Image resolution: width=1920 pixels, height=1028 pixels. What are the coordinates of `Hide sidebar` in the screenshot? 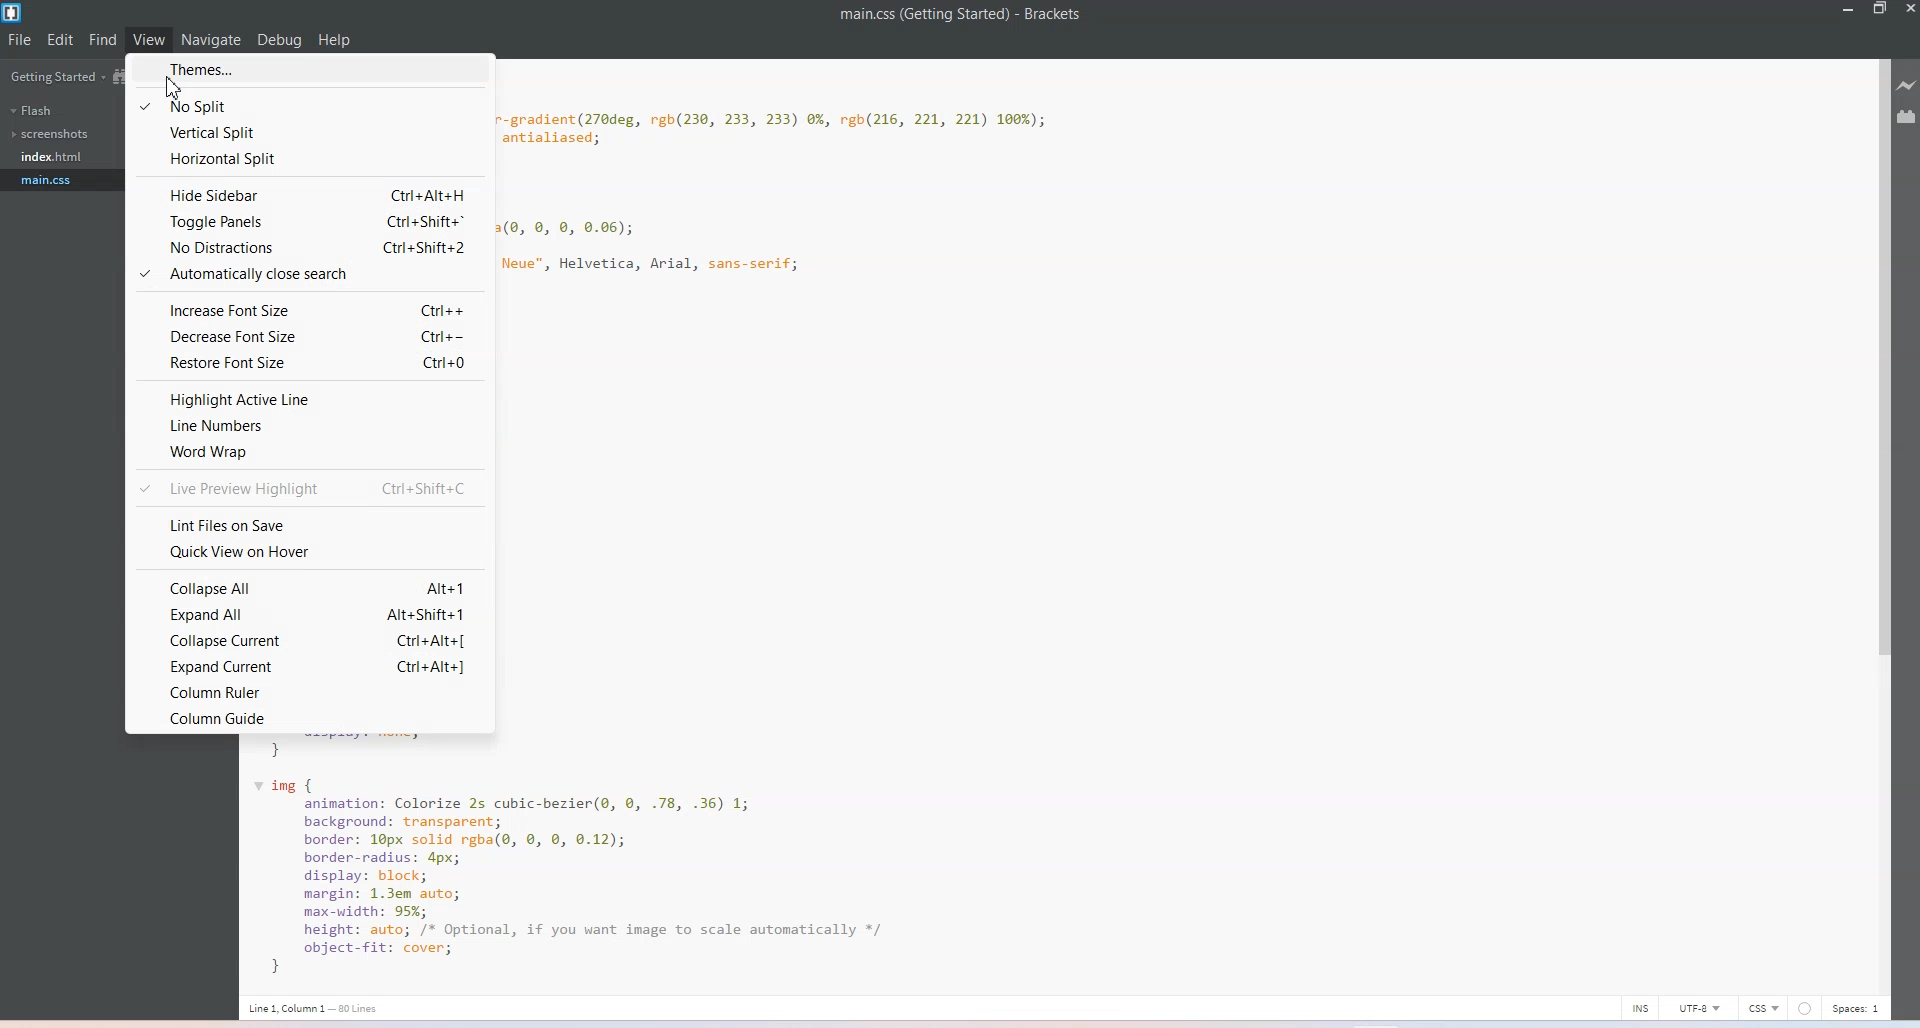 It's located at (309, 193).